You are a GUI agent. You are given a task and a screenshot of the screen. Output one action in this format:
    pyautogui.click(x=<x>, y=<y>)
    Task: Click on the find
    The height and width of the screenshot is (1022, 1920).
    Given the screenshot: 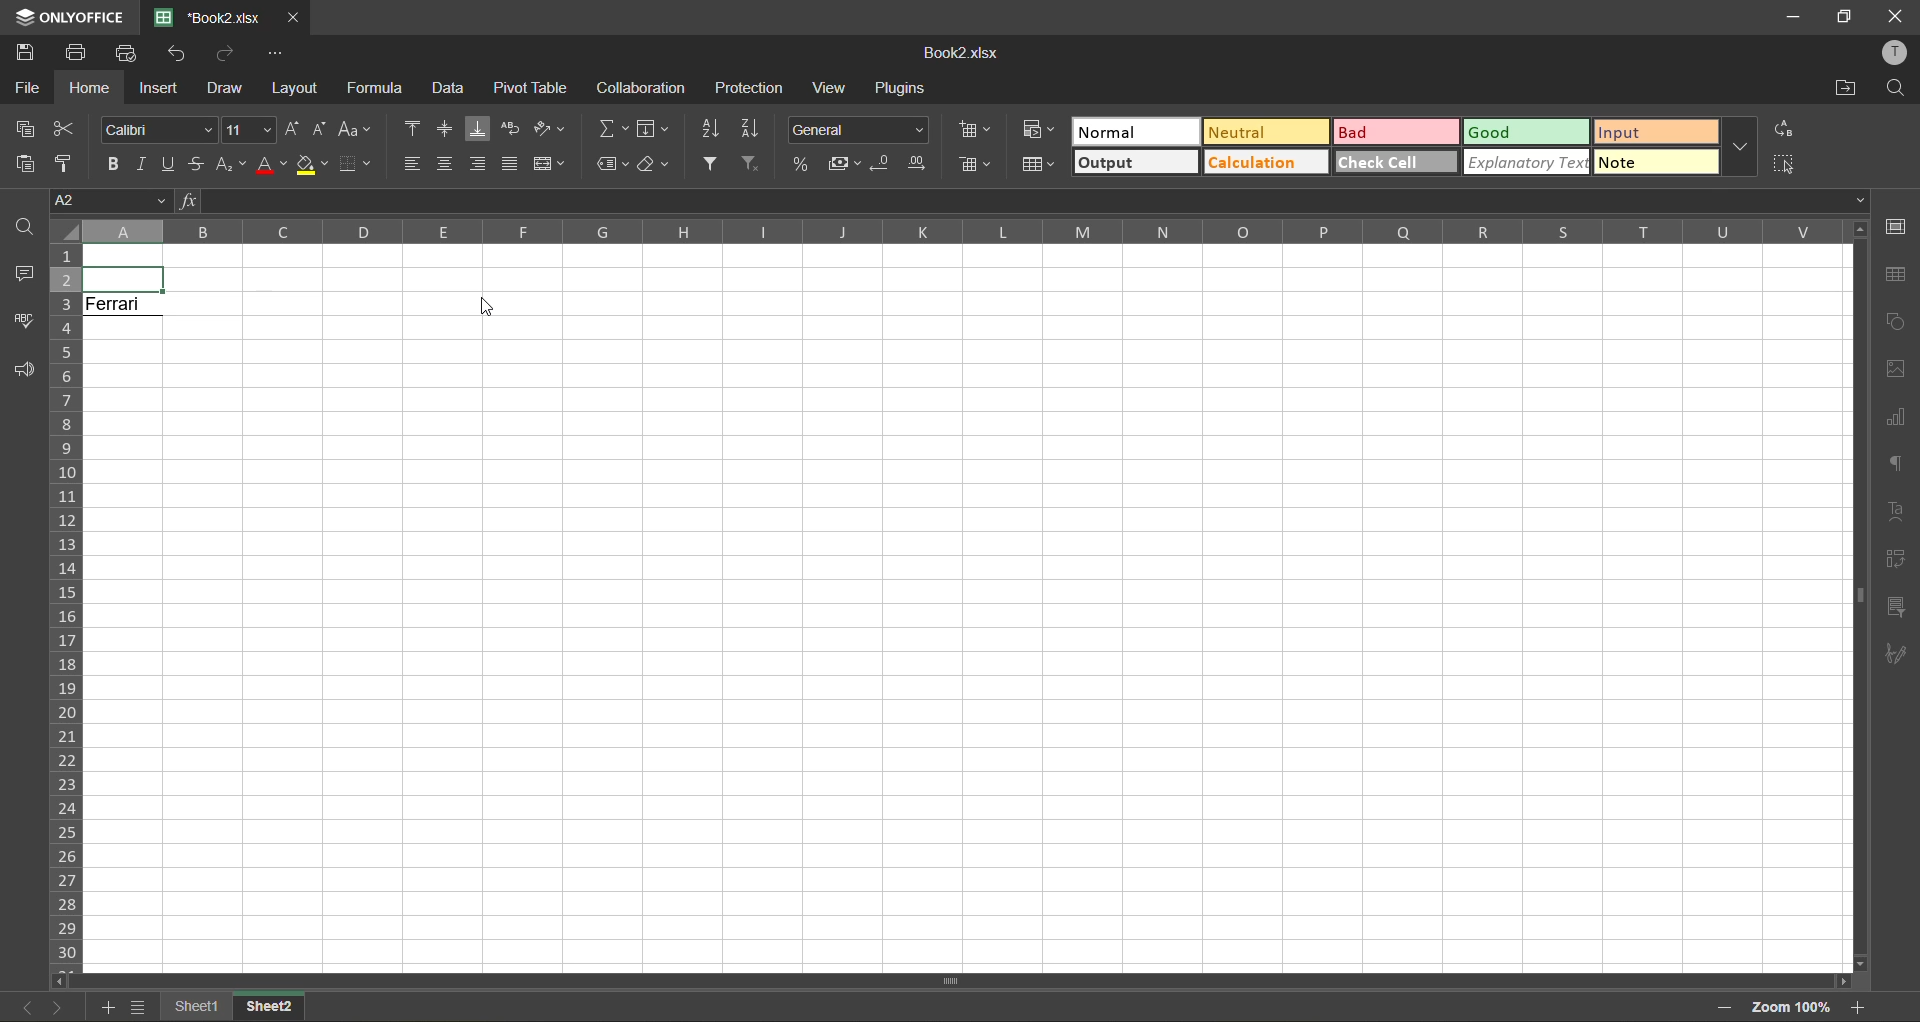 What is the action you would take?
    pyautogui.click(x=1899, y=90)
    